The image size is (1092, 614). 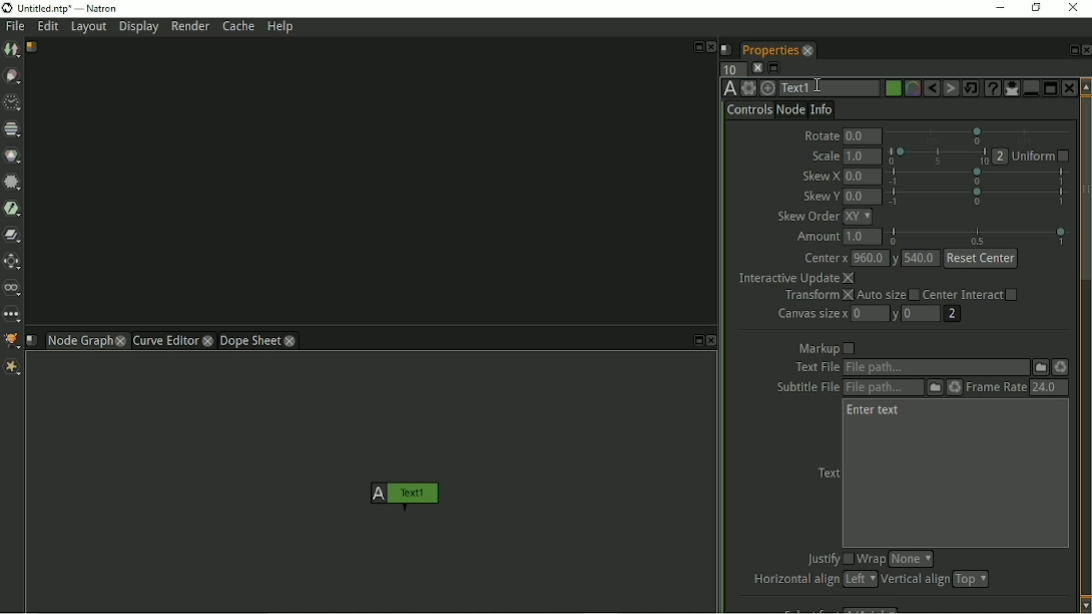 I want to click on Close, so click(x=1072, y=8).